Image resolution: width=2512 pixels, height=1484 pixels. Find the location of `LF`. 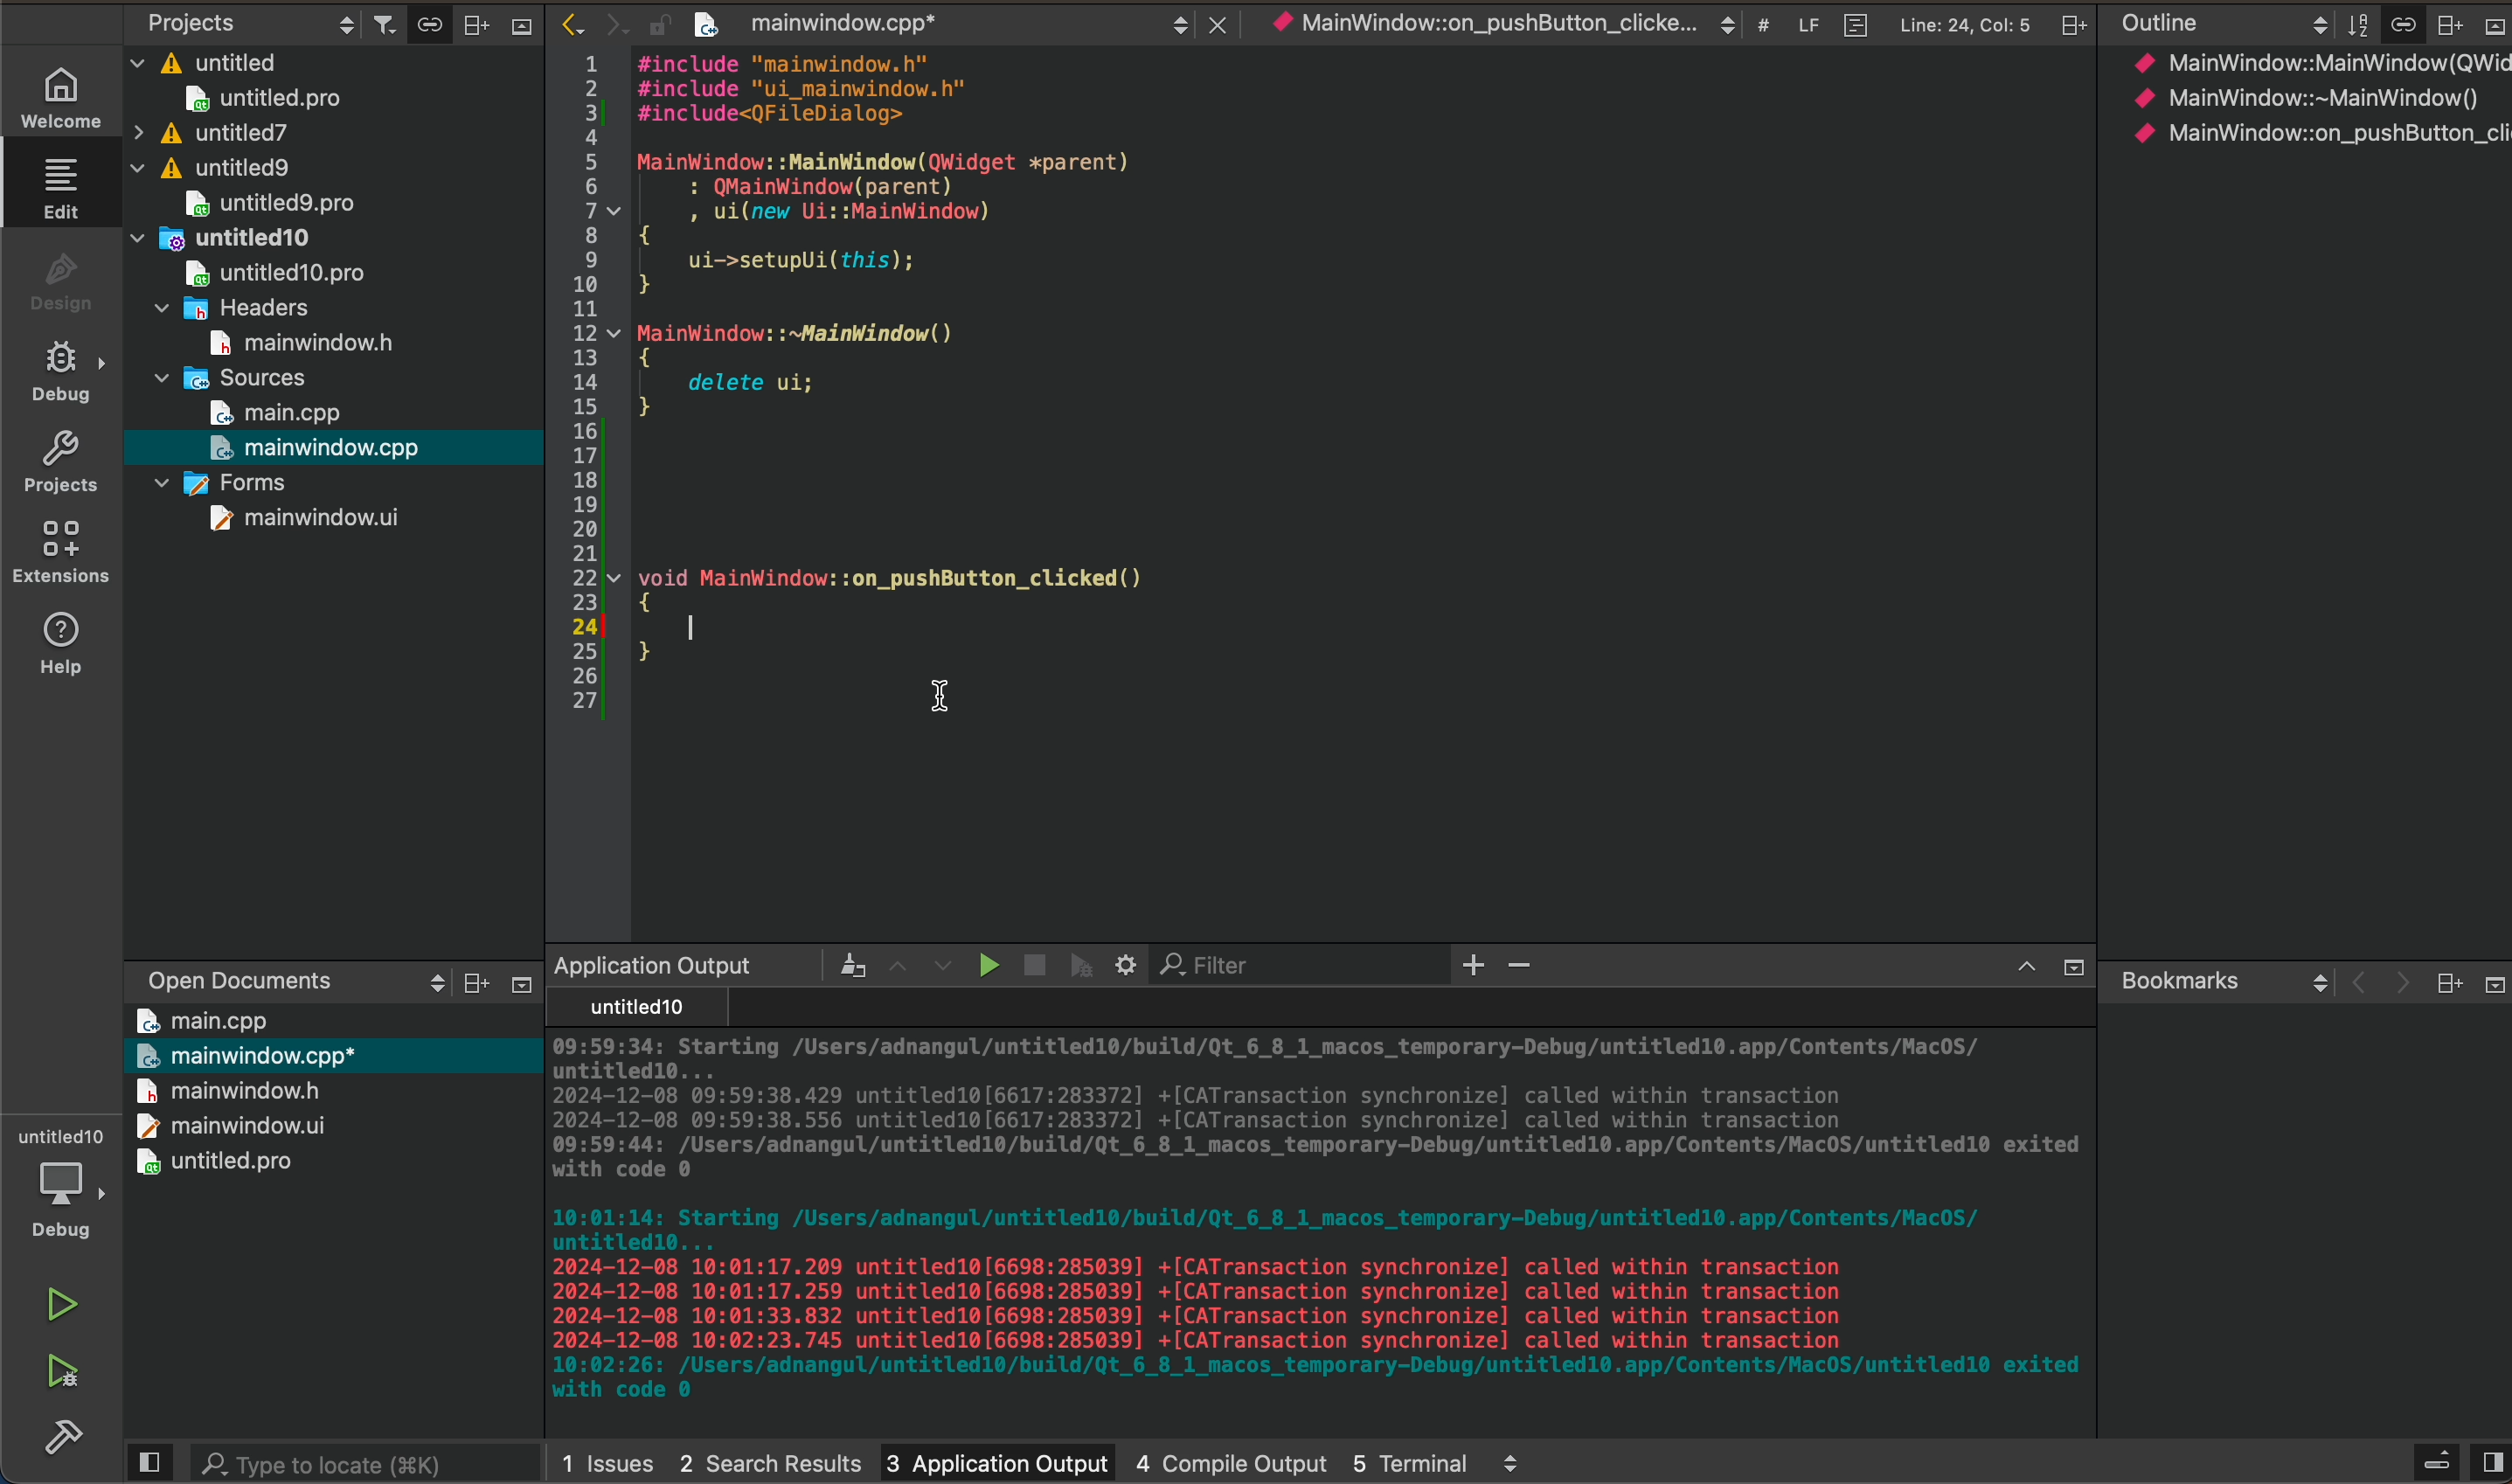

LF is located at coordinates (1802, 21).